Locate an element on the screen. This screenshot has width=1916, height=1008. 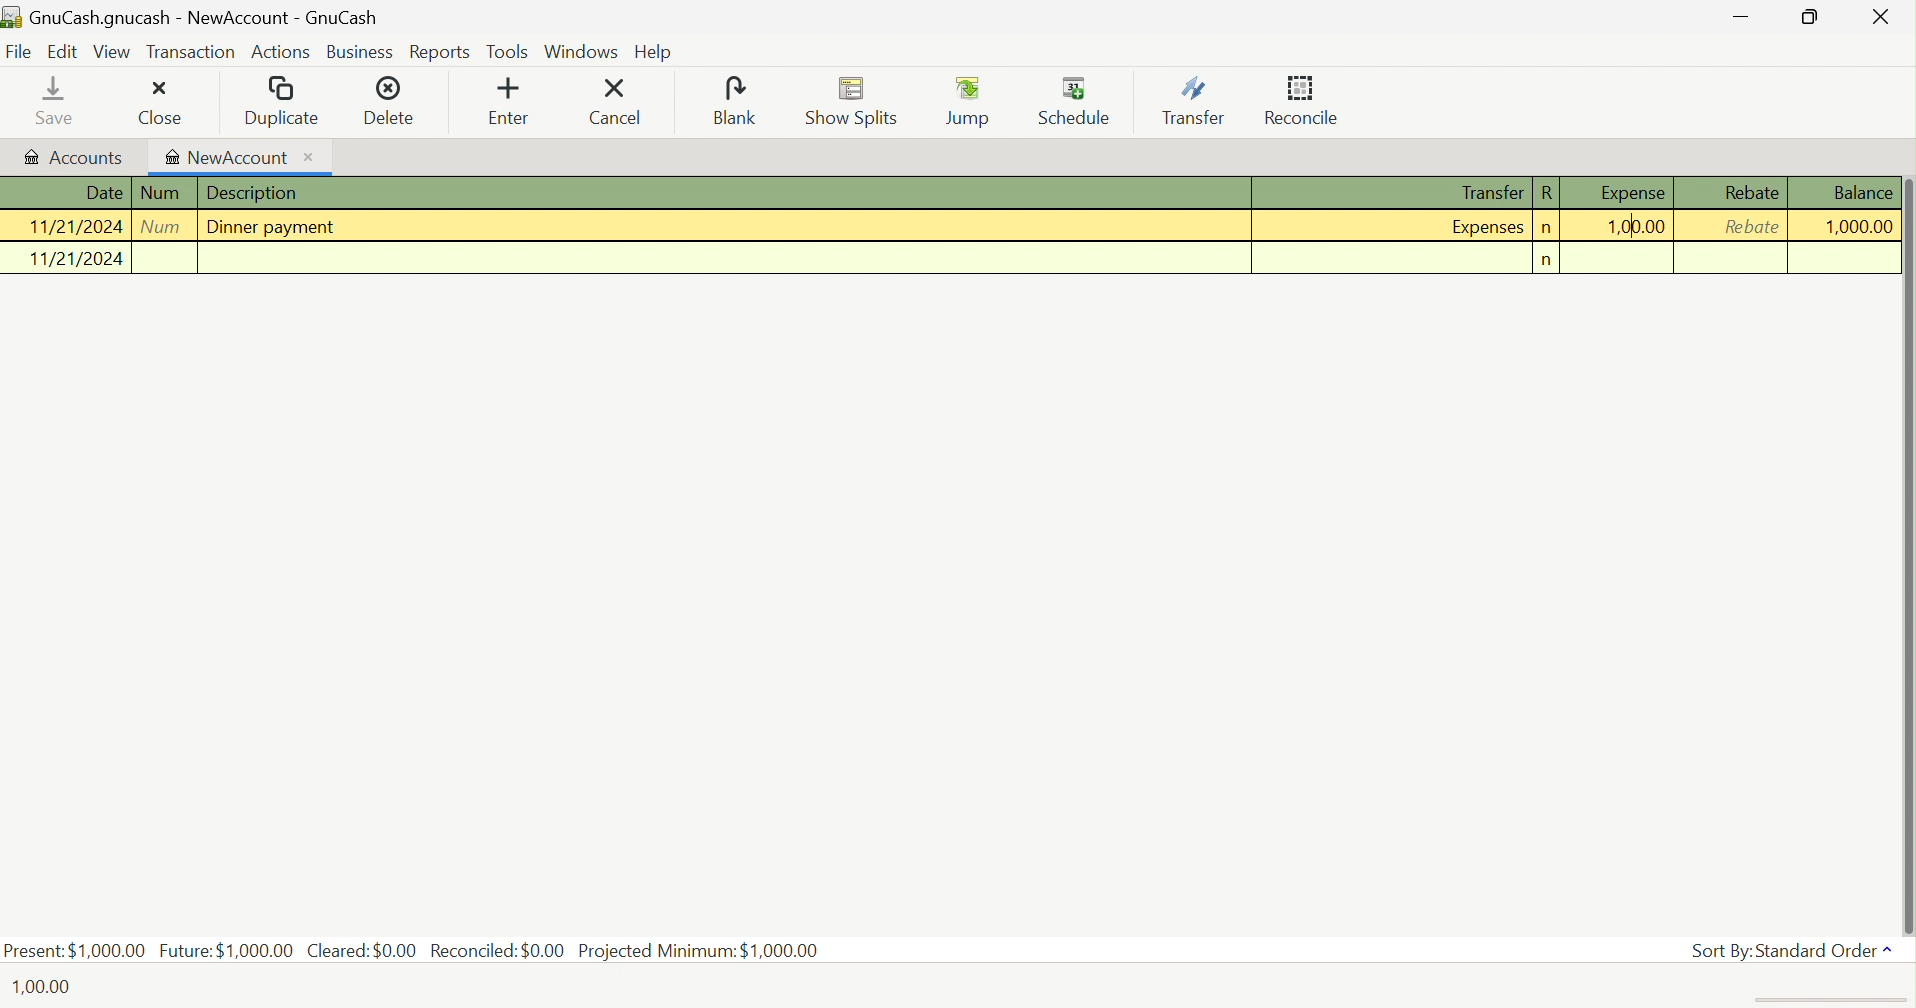
11/21/2024 is located at coordinates (73, 227).